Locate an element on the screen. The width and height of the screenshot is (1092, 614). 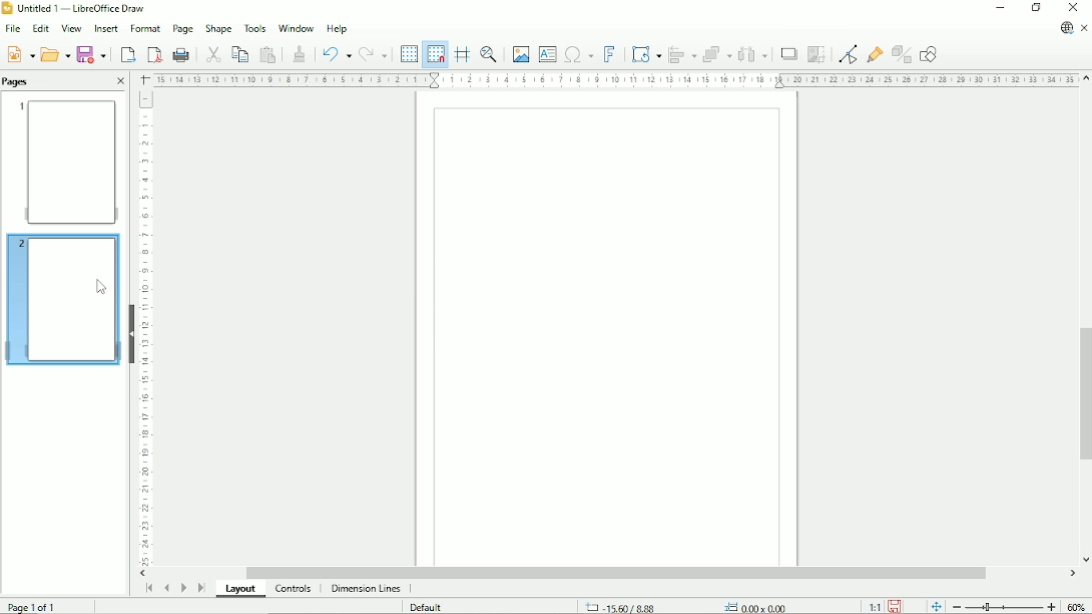
Layout is located at coordinates (243, 590).